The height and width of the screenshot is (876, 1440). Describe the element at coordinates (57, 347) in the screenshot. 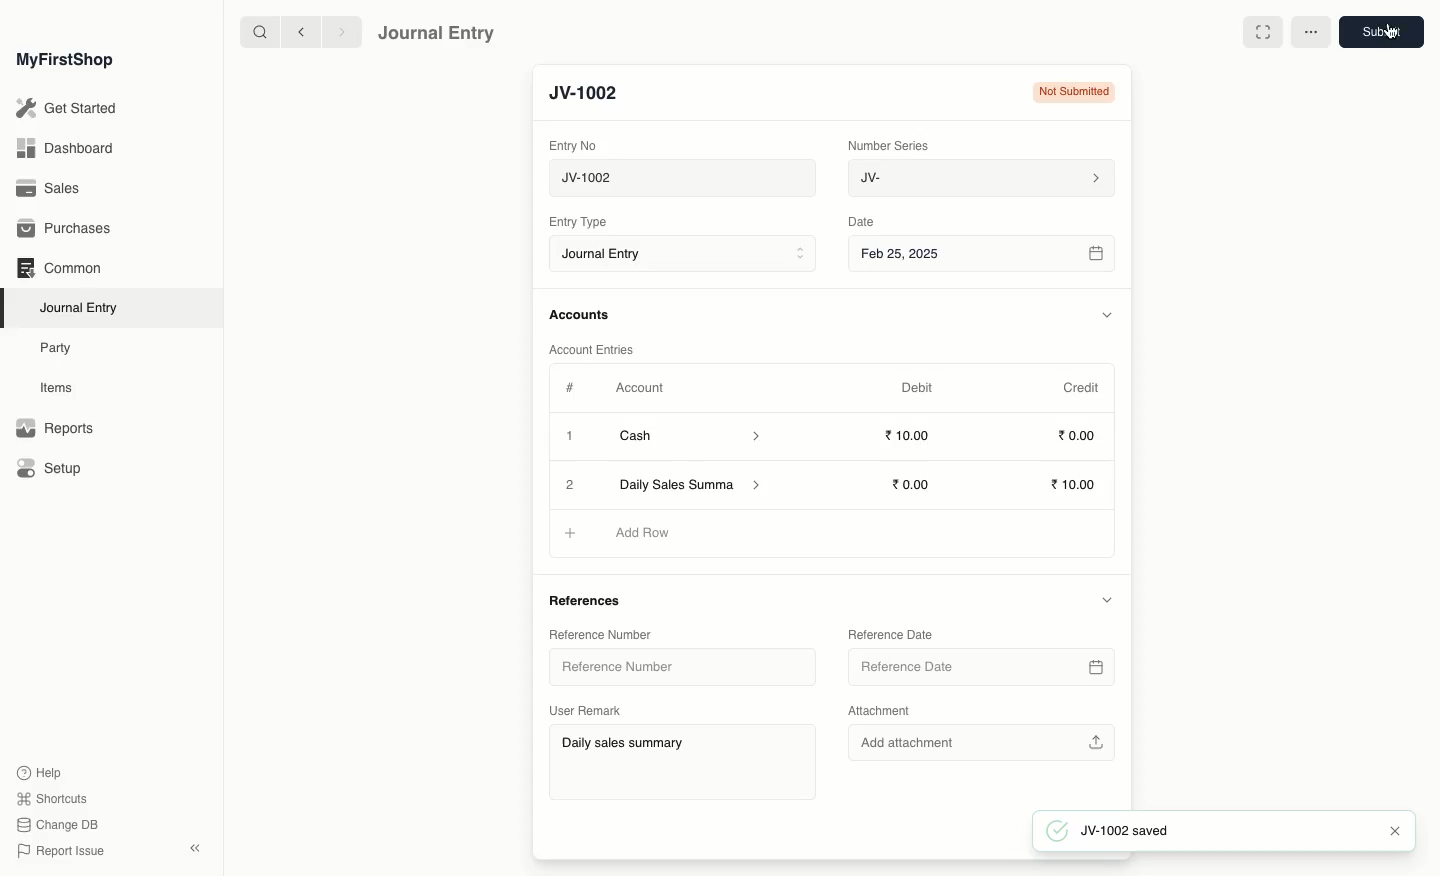

I see `Party` at that location.